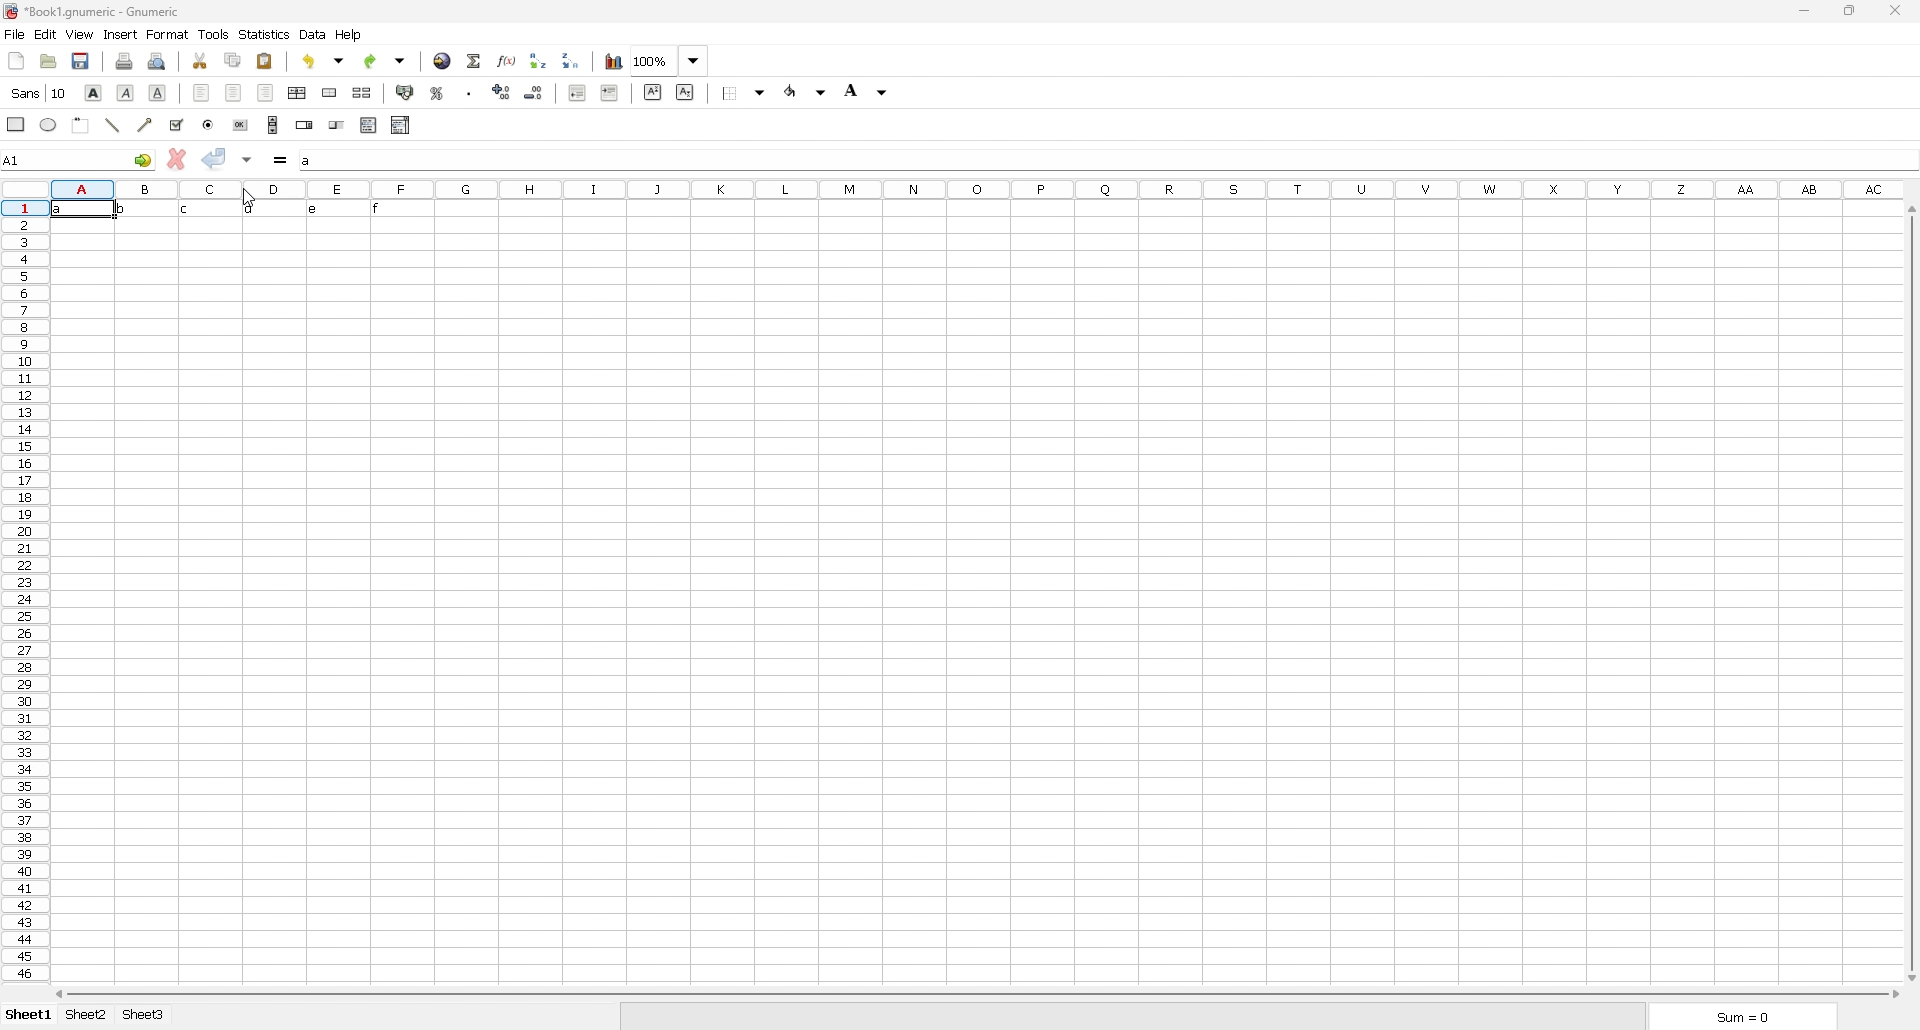 This screenshot has height=1030, width=1920. What do you see at coordinates (264, 92) in the screenshot?
I see `right align` at bounding box center [264, 92].